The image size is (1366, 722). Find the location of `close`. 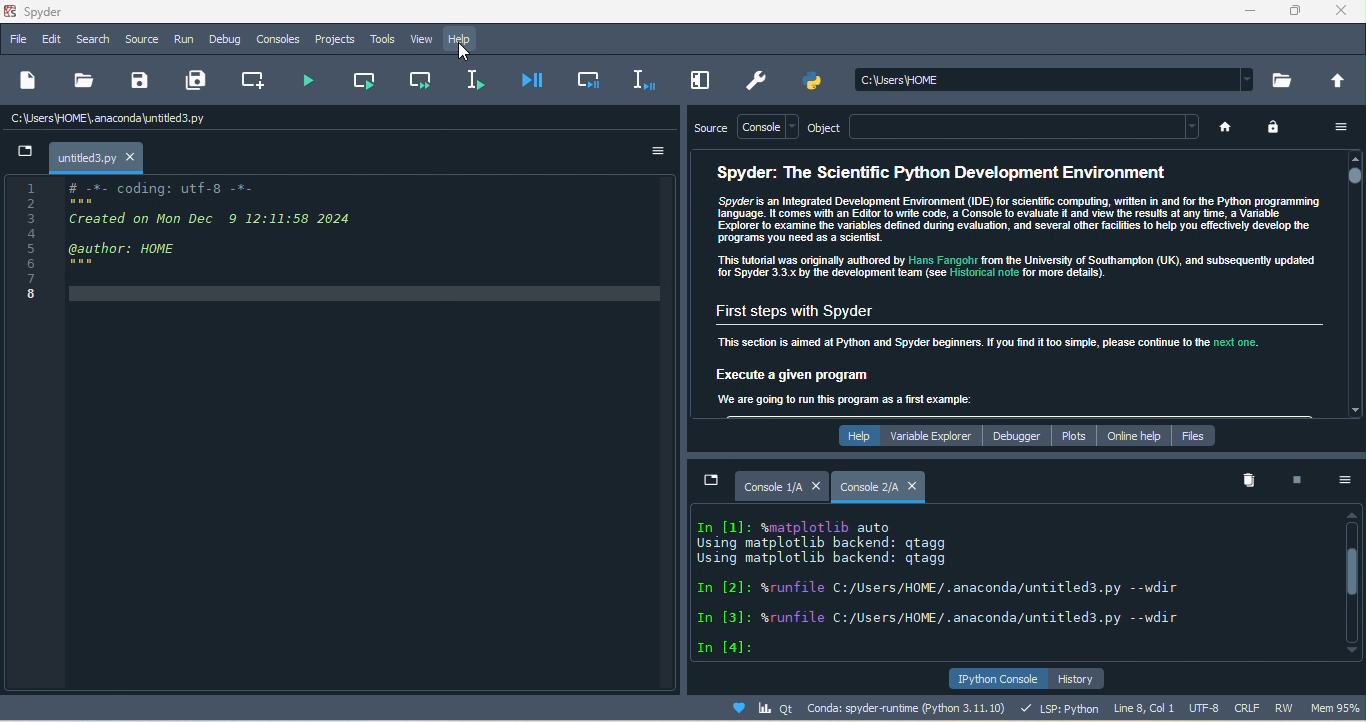

close is located at coordinates (132, 157).